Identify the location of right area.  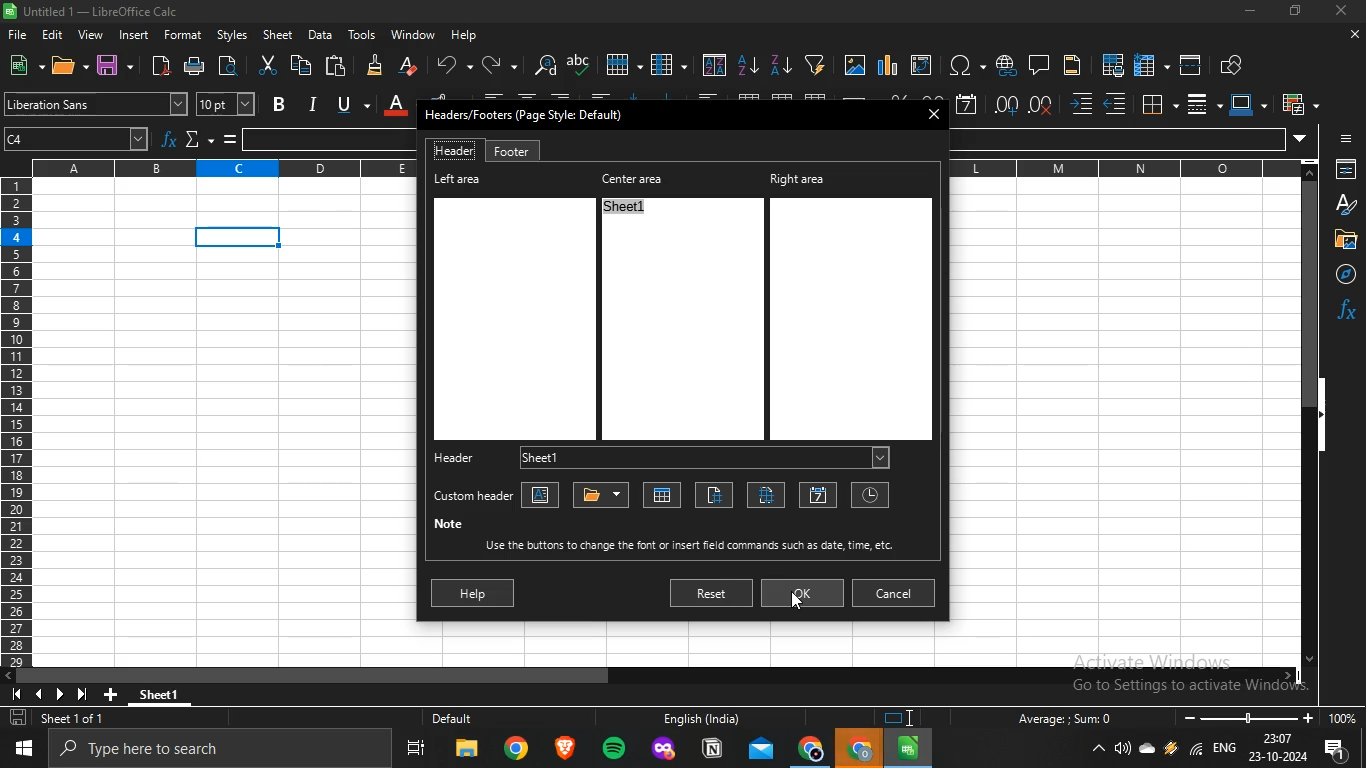
(853, 305).